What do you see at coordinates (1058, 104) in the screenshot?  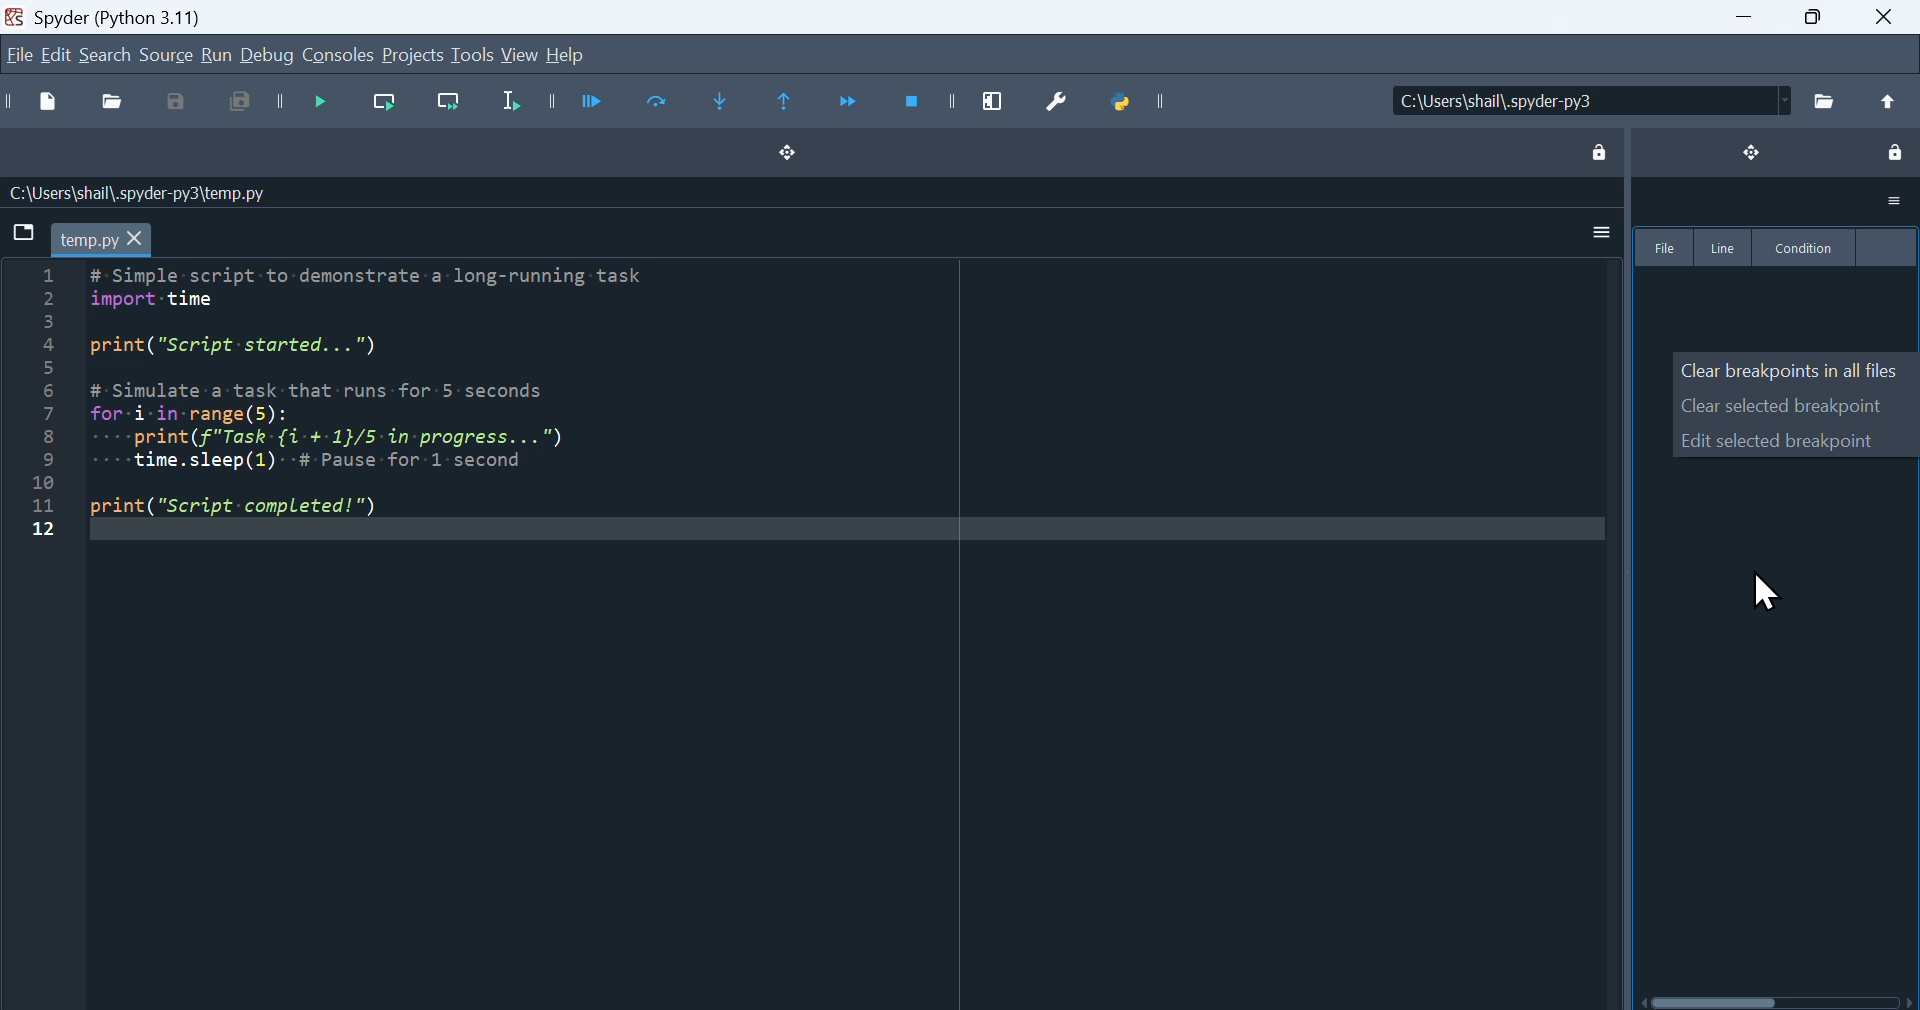 I see `Preferences` at bounding box center [1058, 104].